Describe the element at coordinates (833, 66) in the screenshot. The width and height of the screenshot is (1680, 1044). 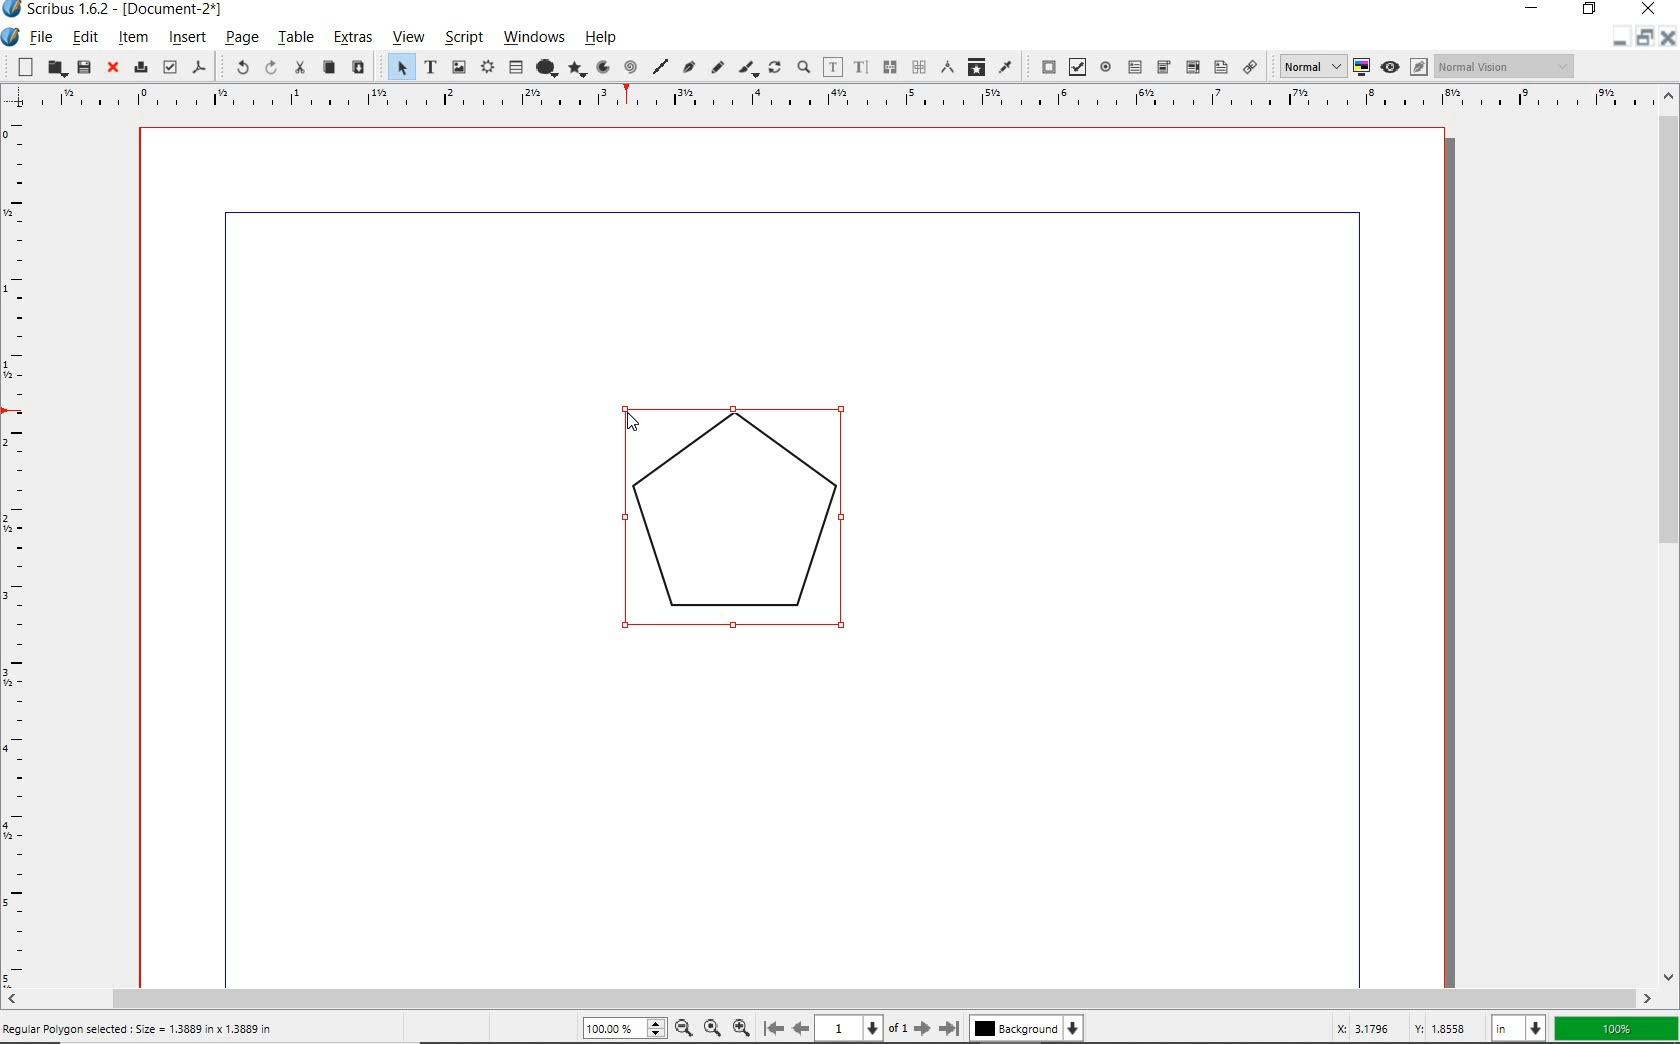
I see `edit contents of frame` at that location.